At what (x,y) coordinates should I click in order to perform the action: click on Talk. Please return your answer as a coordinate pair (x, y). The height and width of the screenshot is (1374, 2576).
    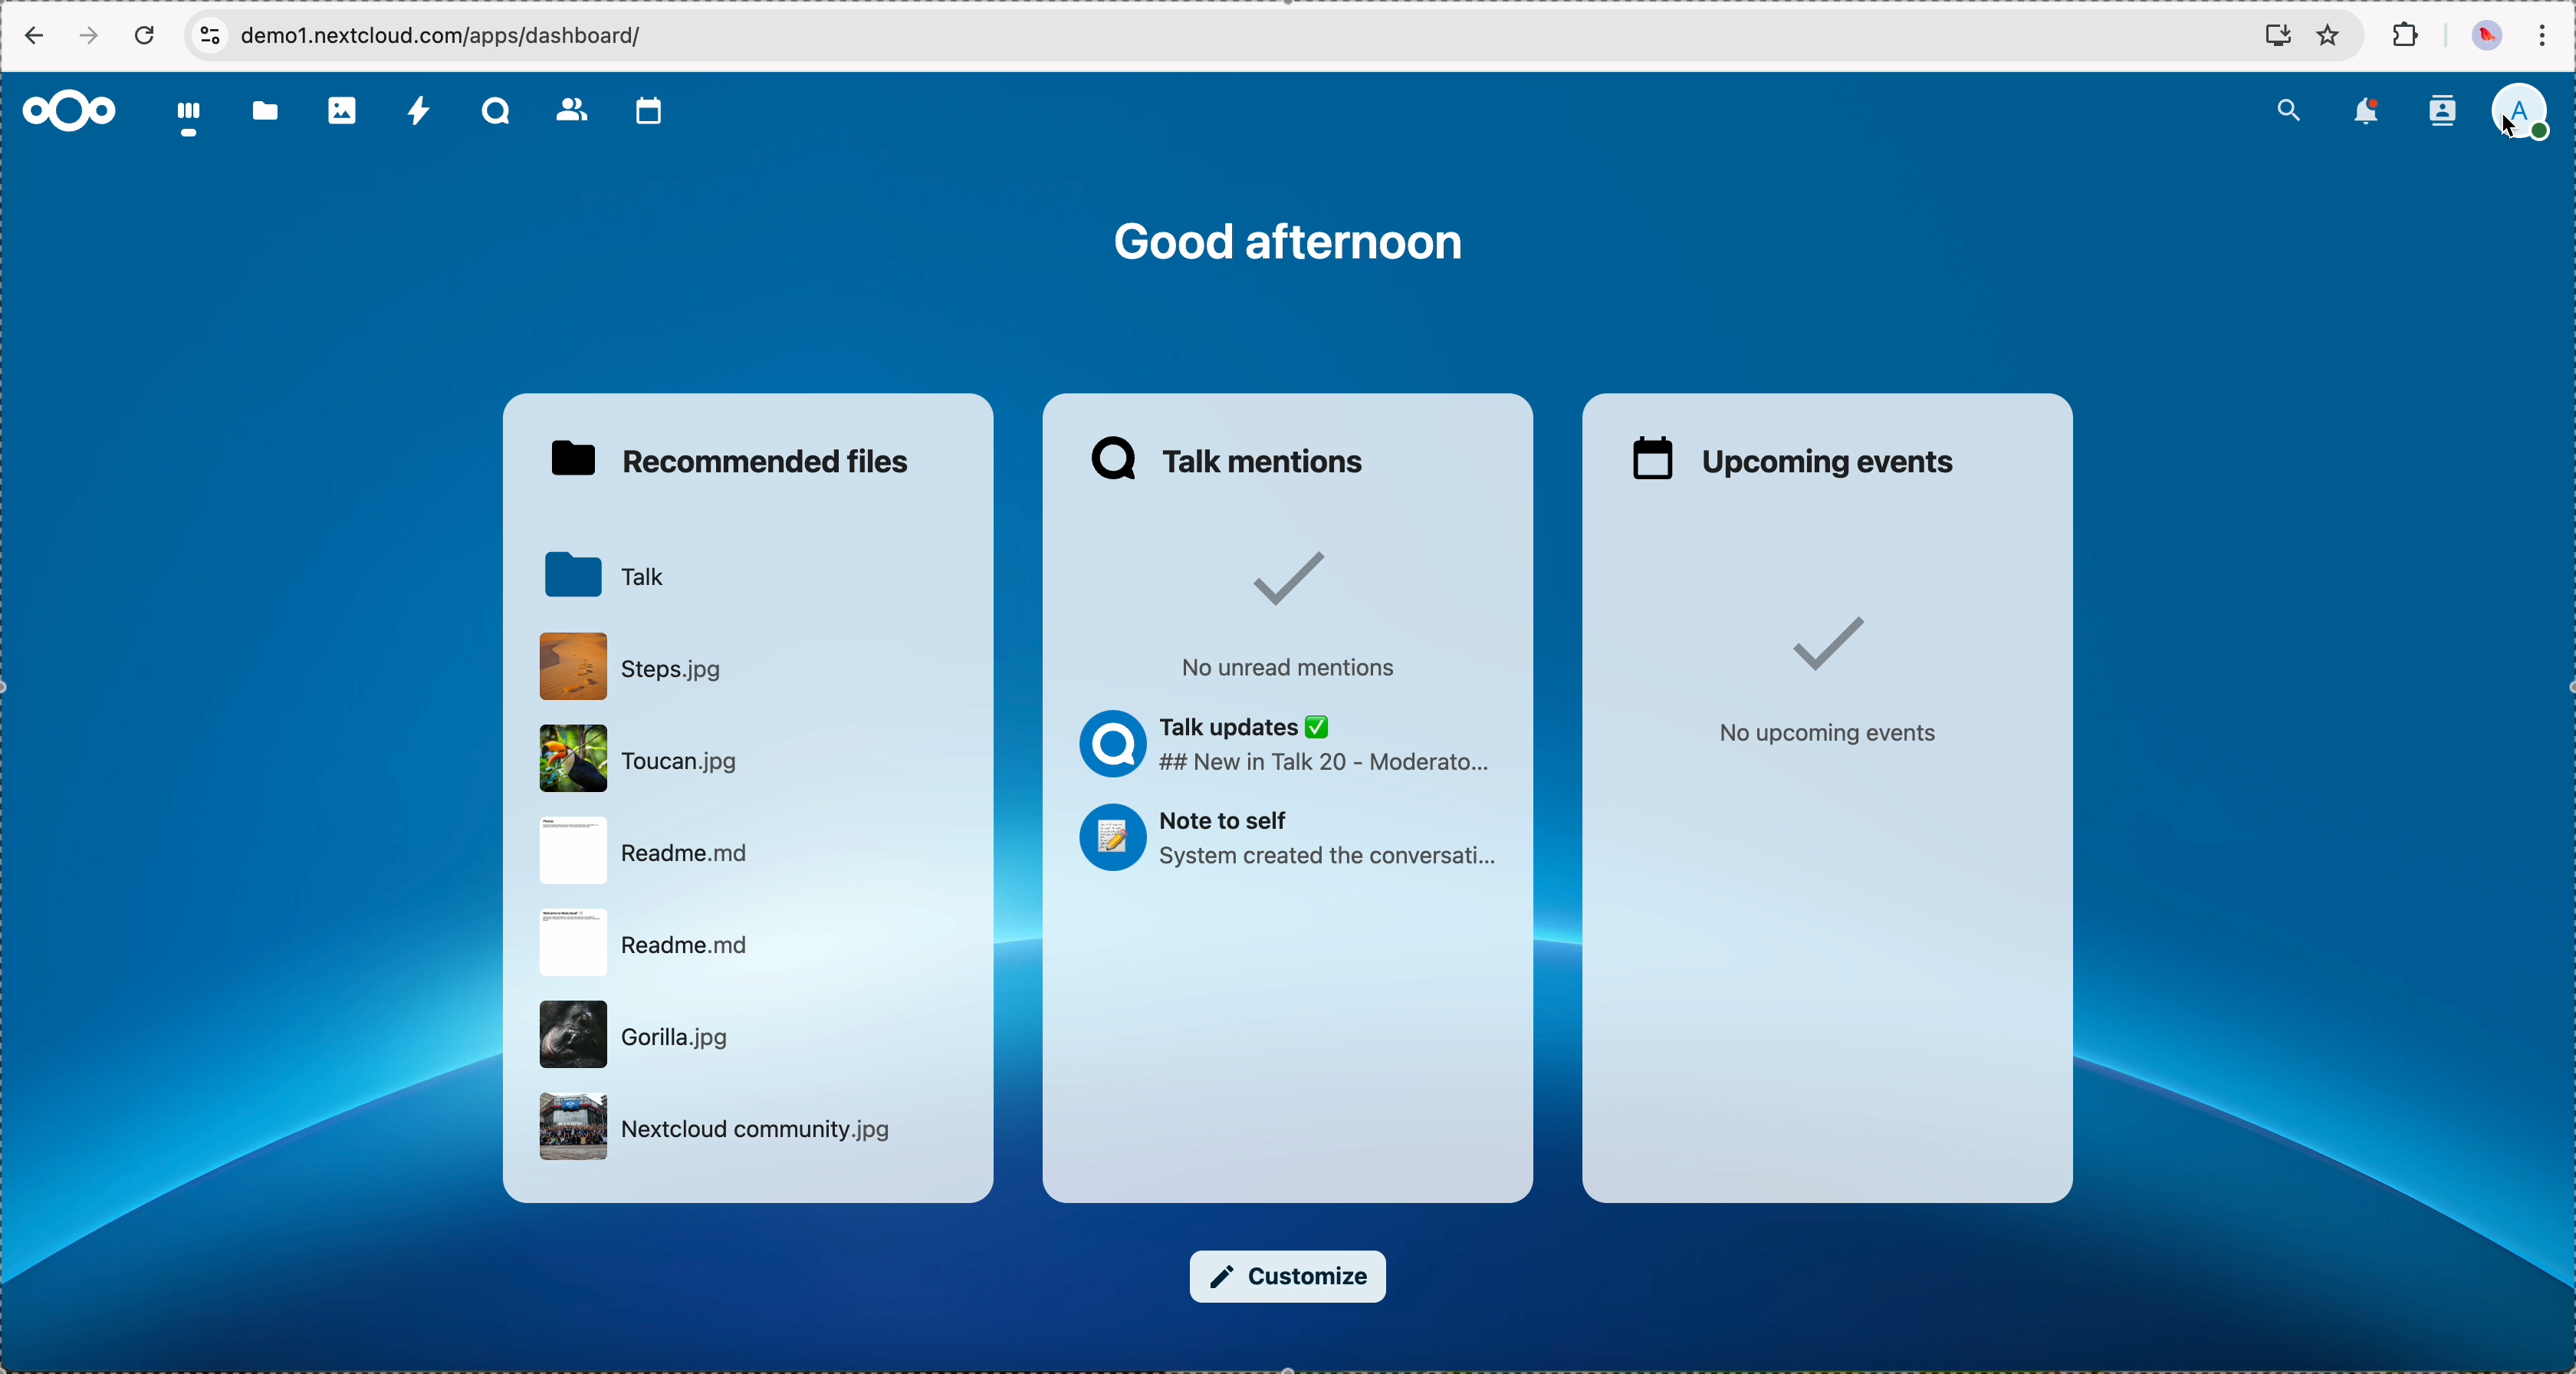
    Looking at the image, I should click on (600, 573).